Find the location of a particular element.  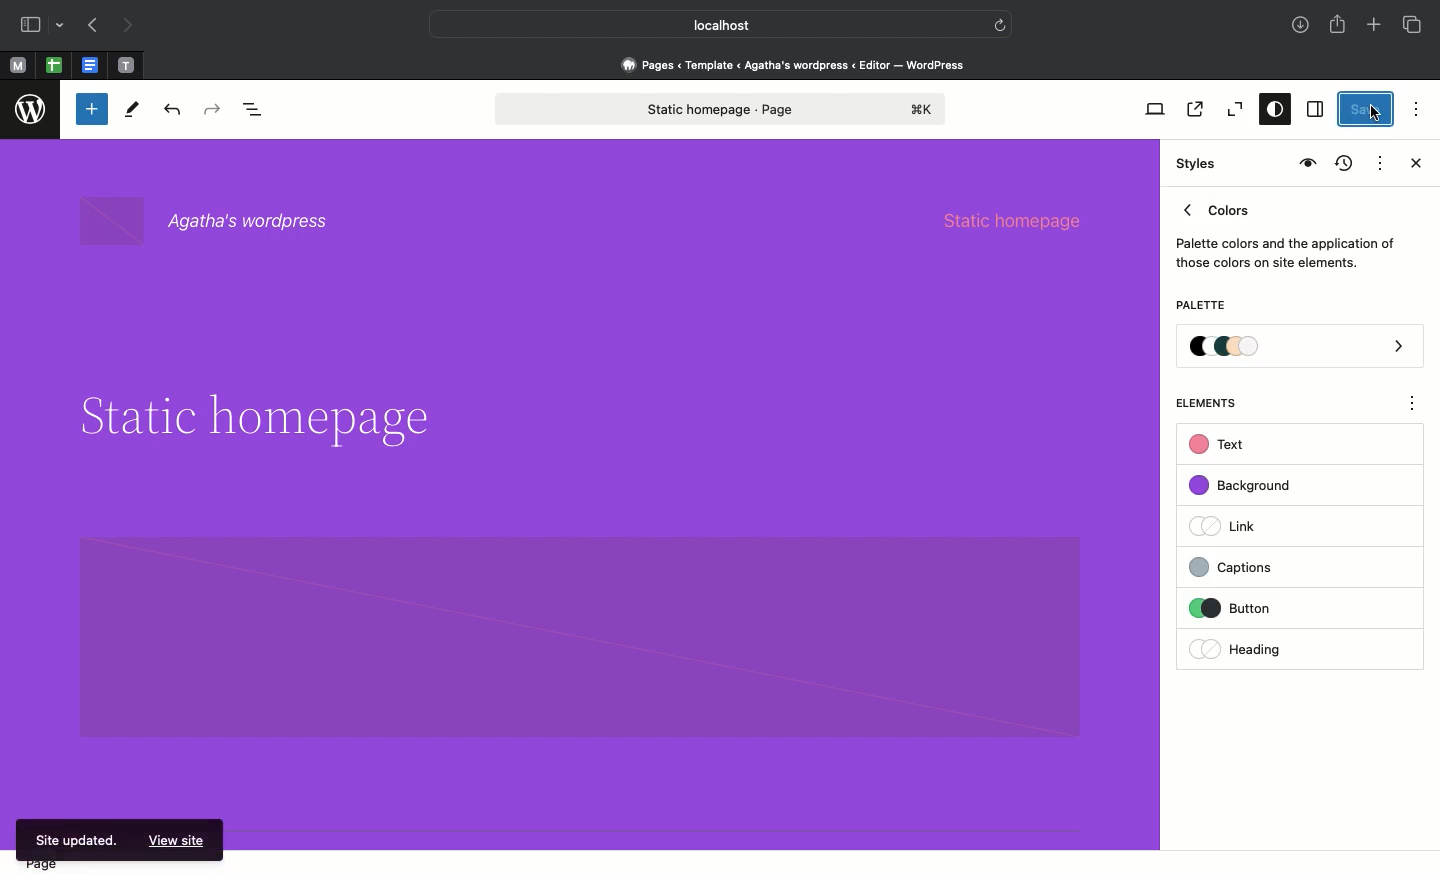

Tabs is located at coordinates (1414, 25).